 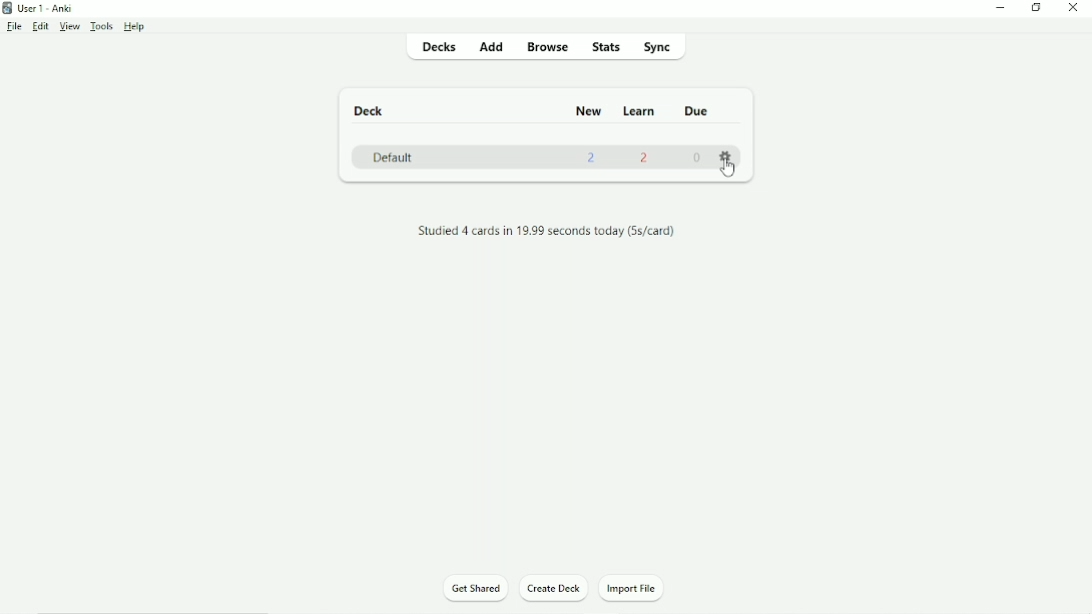 What do you see at coordinates (661, 47) in the screenshot?
I see `Sync` at bounding box center [661, 47].